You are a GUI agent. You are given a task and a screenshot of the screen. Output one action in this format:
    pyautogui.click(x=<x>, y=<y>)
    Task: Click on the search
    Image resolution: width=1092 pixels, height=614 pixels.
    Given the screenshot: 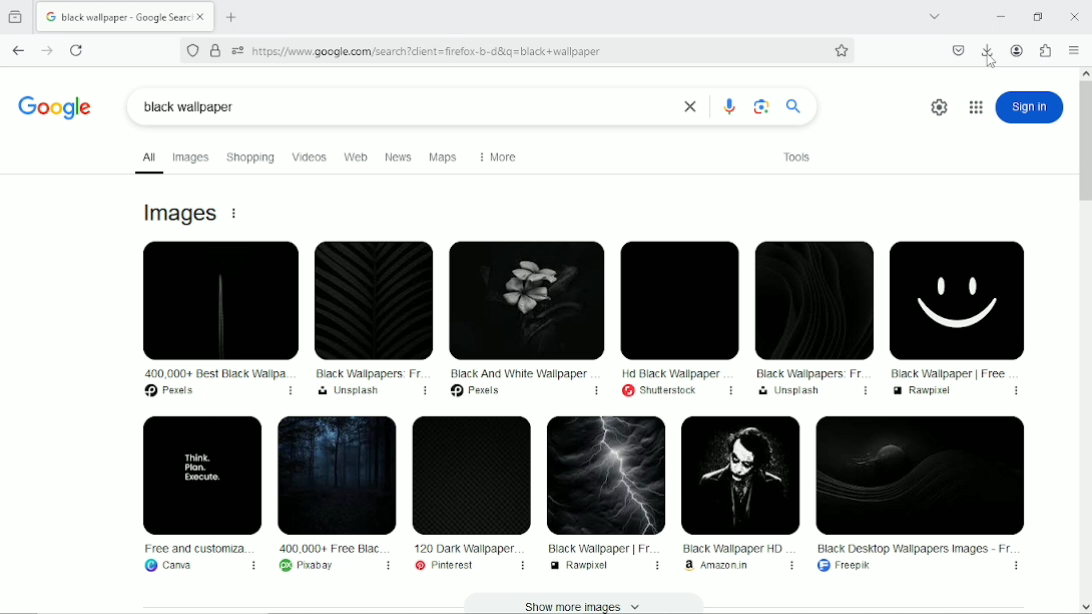 What is the action you would take?
    pyautogui.click(x=793, y=107)
    